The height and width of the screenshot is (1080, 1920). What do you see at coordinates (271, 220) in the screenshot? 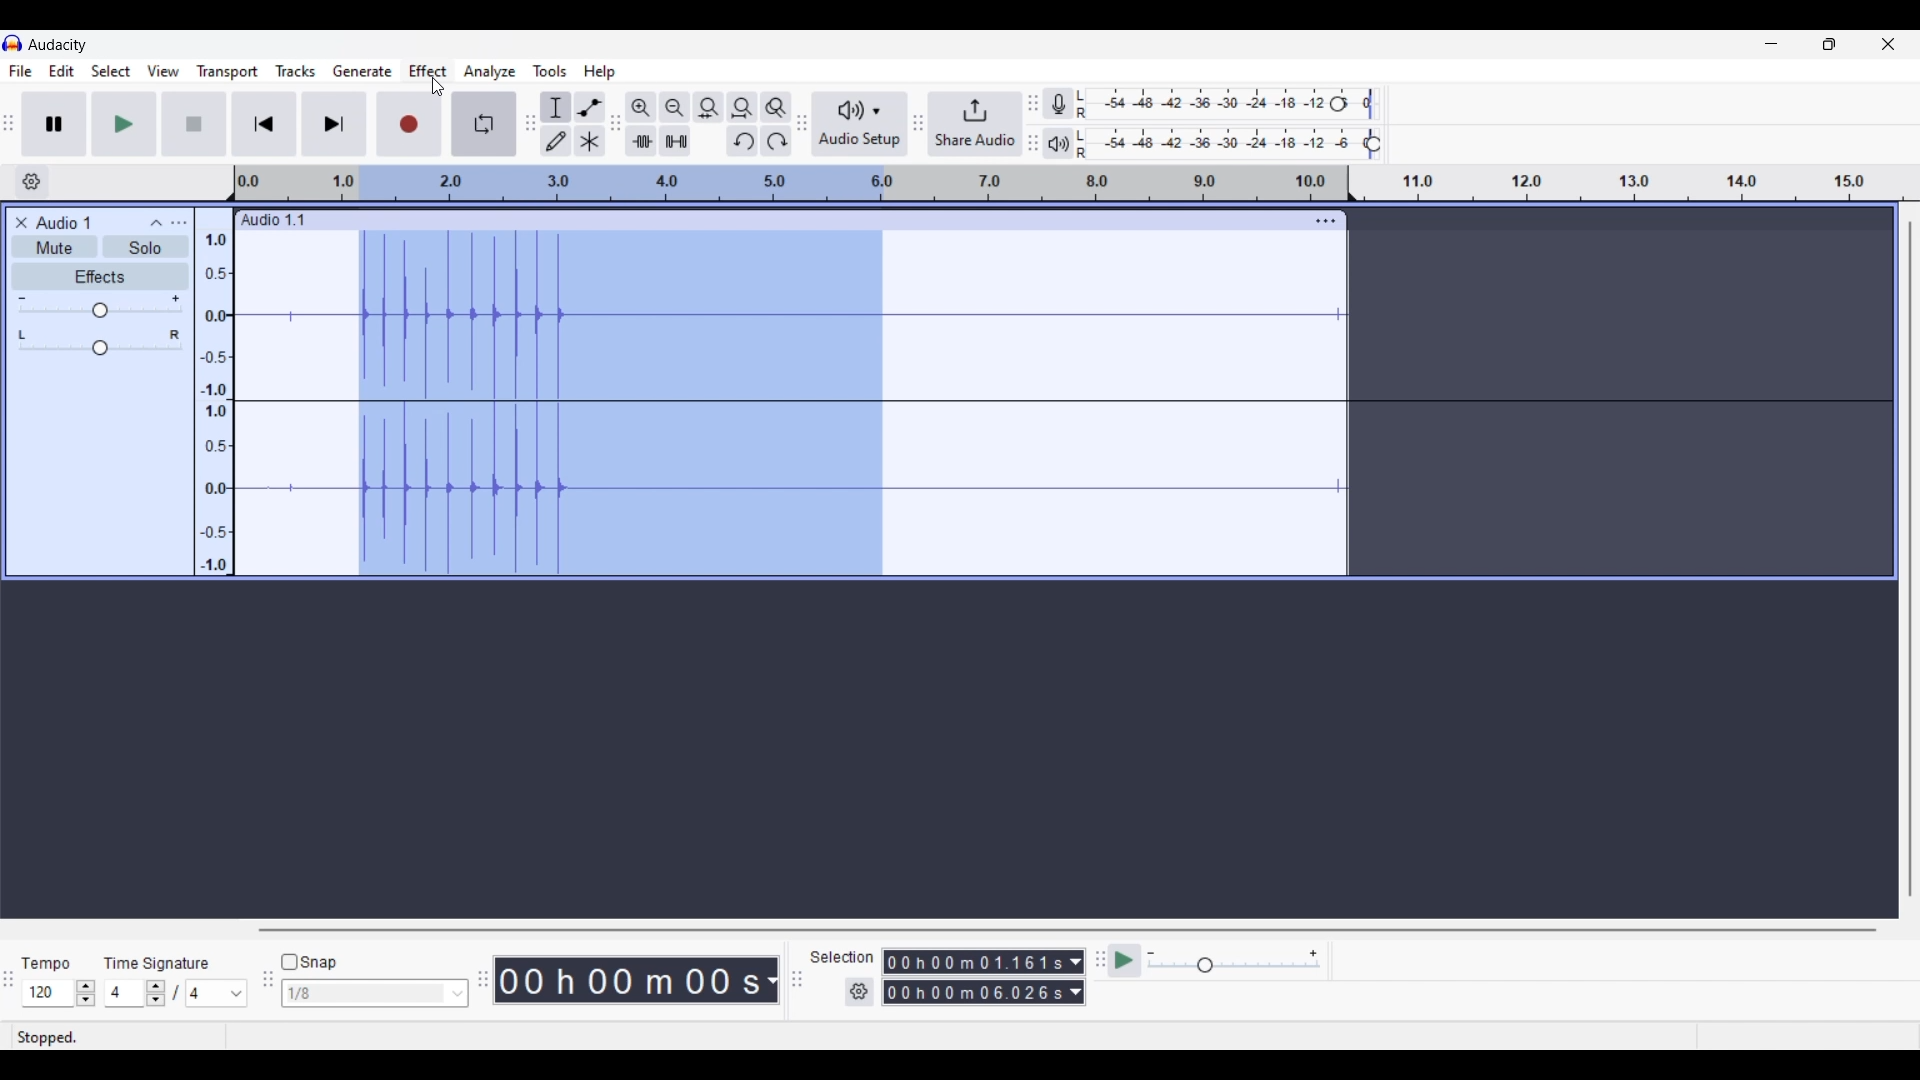
I see `Name of recorded audio` at bounding box center [271, 220].